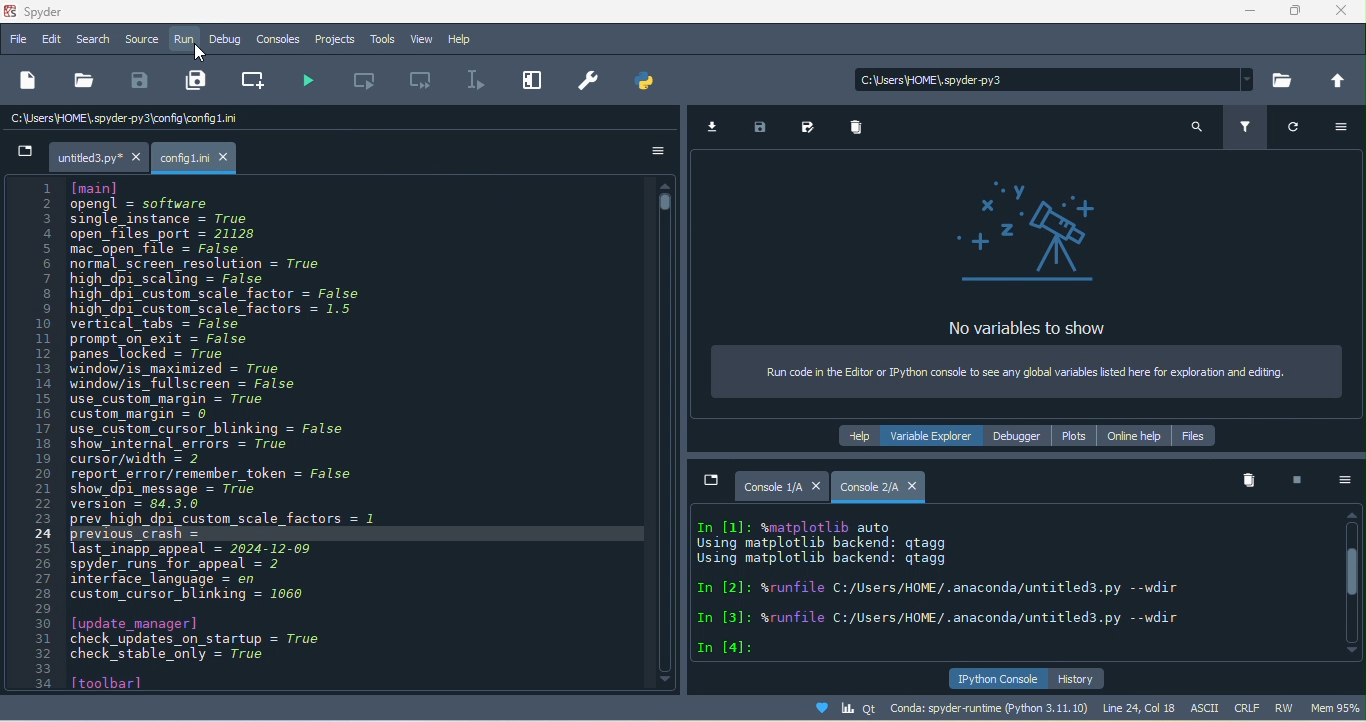 Image resolution: width=1366 pixels, height=722 pixels. What do you see at coordinates (660, 153) in the screenshot?
I see `option` at bounding box center [660, 153].